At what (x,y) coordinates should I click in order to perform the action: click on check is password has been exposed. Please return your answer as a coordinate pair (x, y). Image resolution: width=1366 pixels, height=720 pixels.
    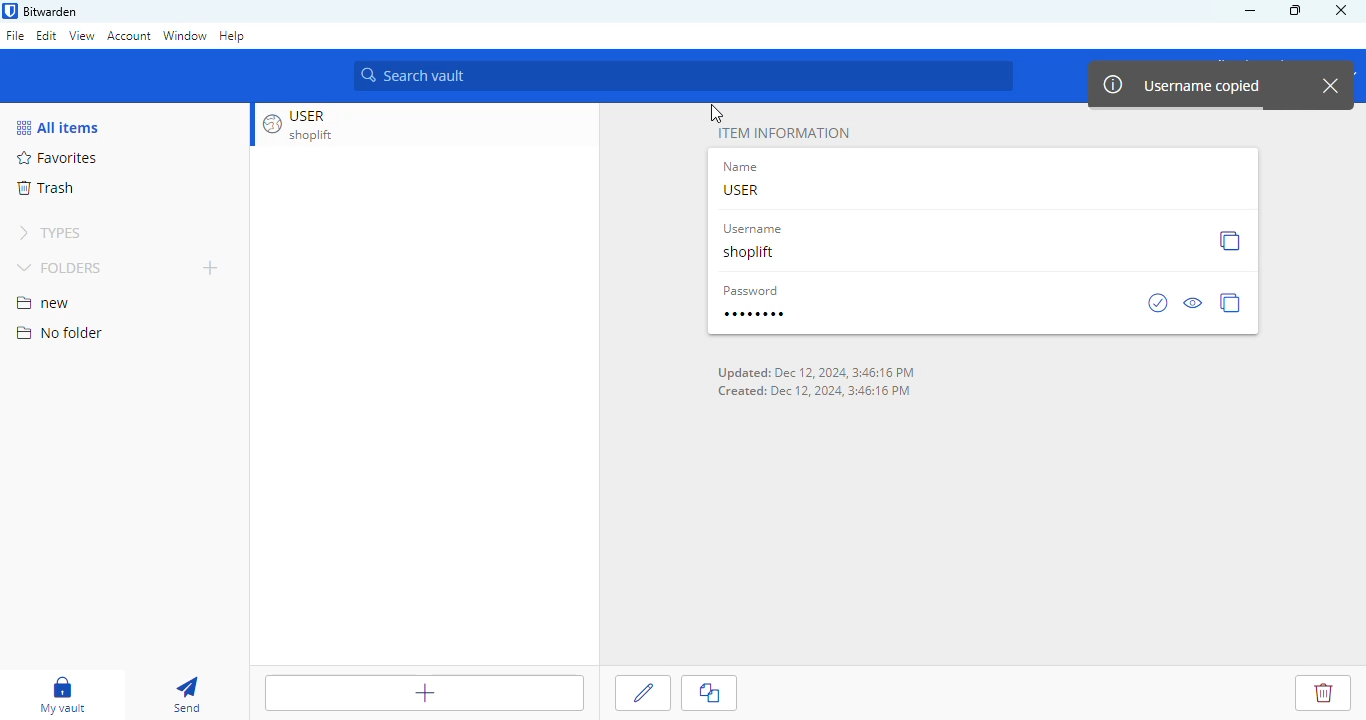
    Looking at the image, I should click on (1158, 303).